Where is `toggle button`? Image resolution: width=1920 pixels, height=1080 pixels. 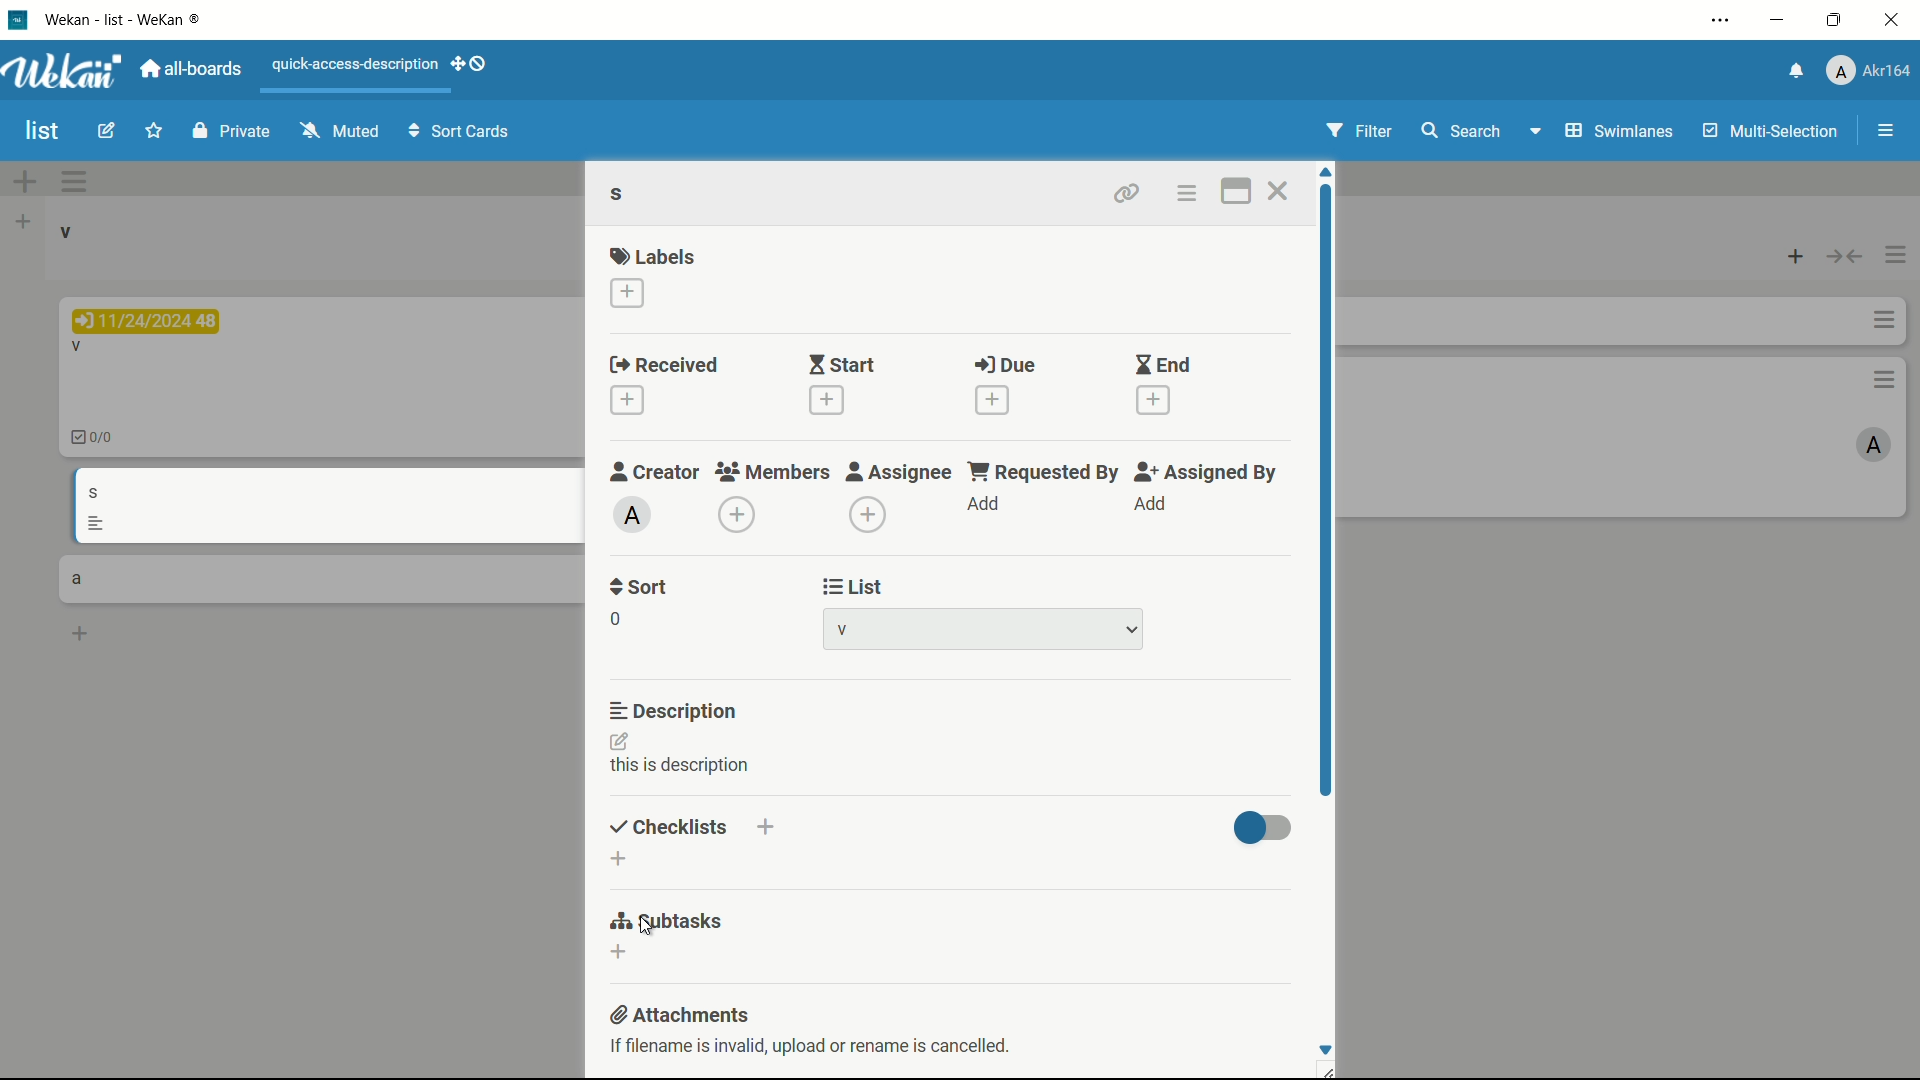 toggle button is located at coordinates (1264, 830).